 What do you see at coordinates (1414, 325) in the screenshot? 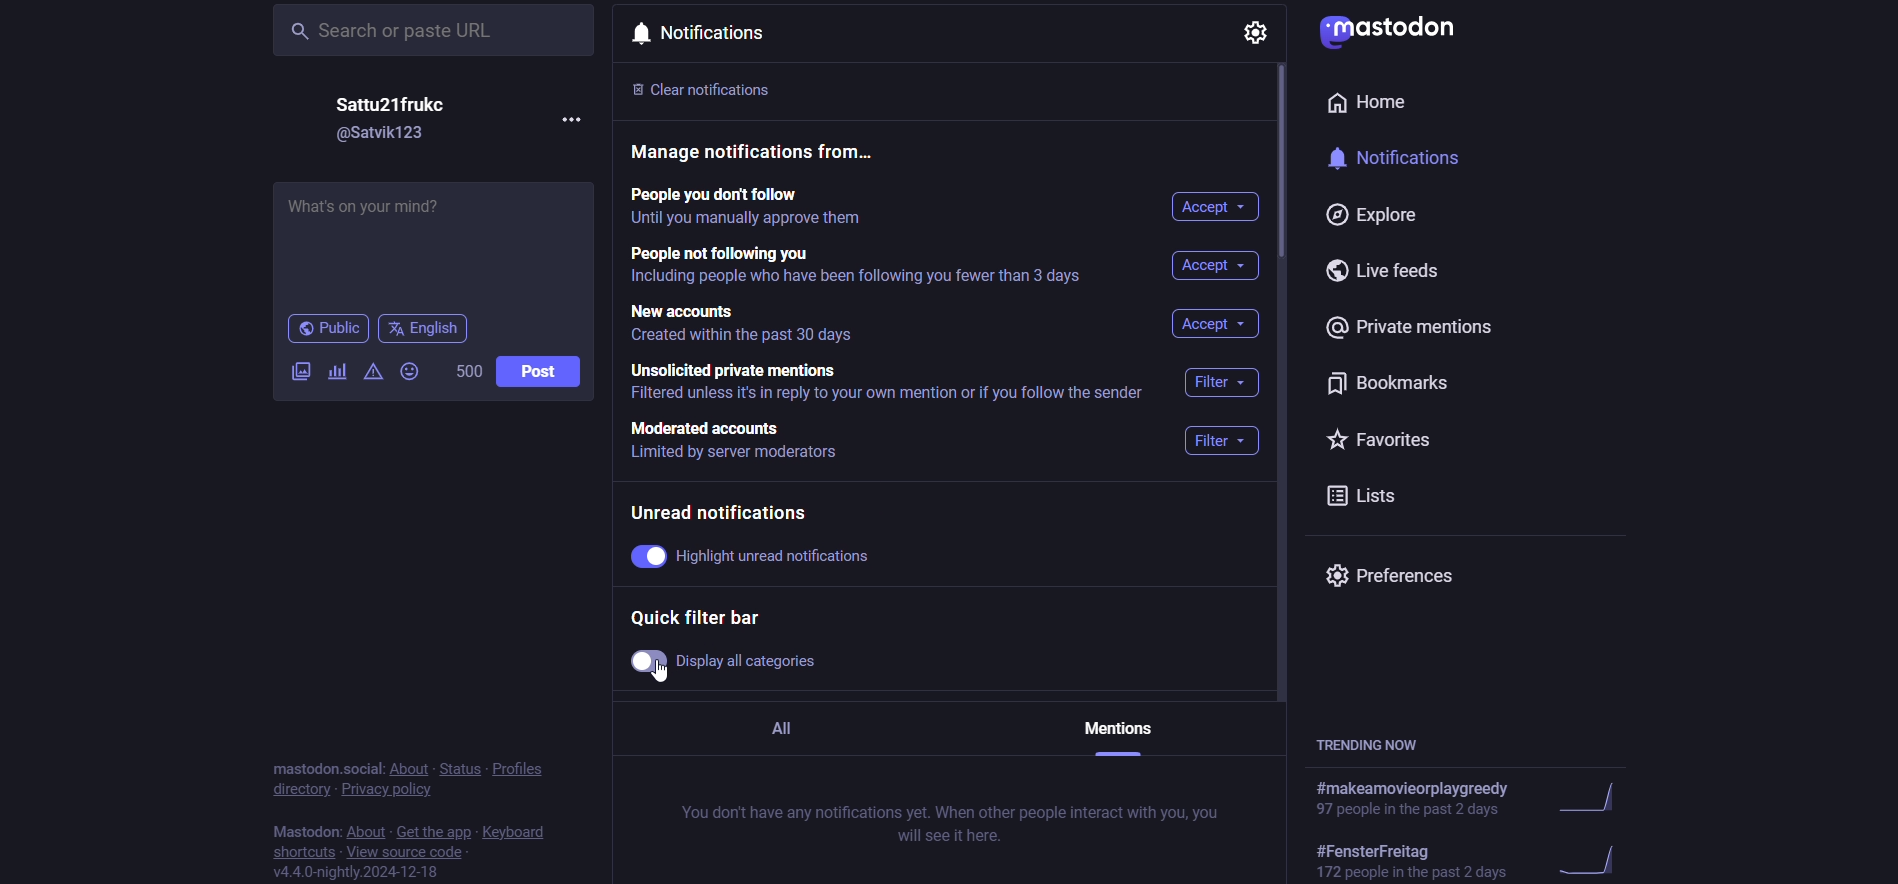
I see `Private mentions` at bounding box center [1414, 325].